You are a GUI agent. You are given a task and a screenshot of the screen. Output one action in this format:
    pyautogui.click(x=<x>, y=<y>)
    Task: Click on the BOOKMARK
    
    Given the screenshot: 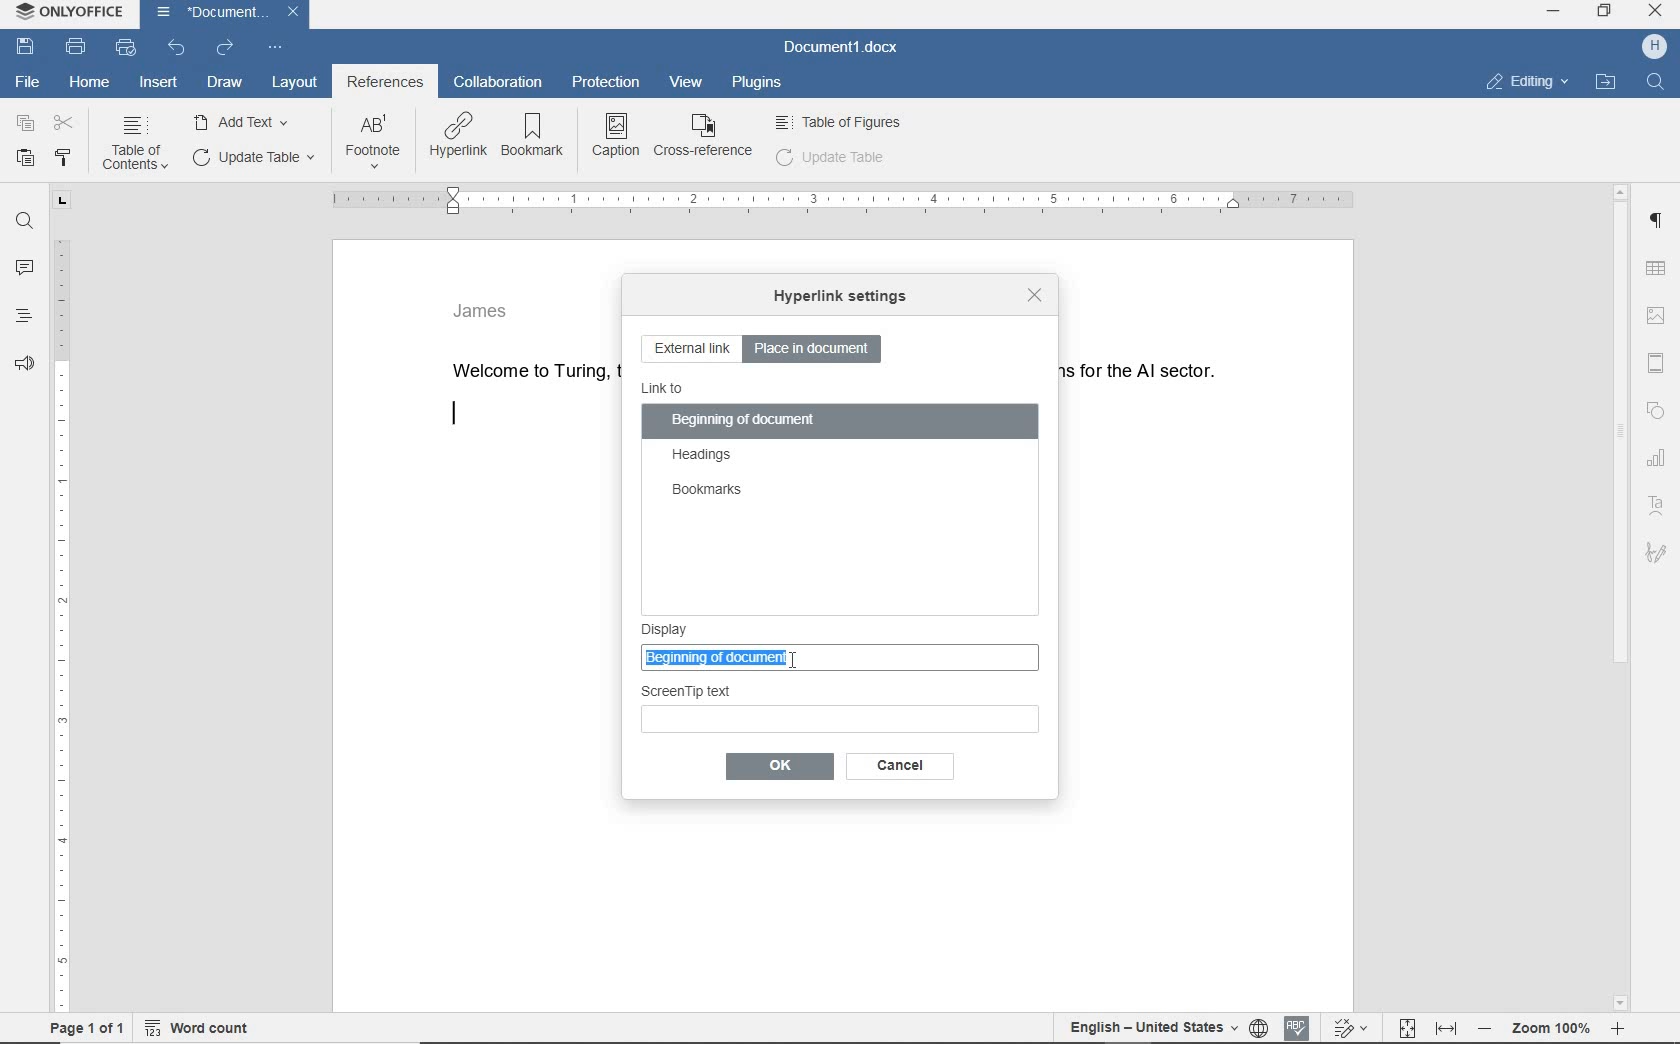 What is the action you would take?
    pyautogui.click(x=537, y=136)
    